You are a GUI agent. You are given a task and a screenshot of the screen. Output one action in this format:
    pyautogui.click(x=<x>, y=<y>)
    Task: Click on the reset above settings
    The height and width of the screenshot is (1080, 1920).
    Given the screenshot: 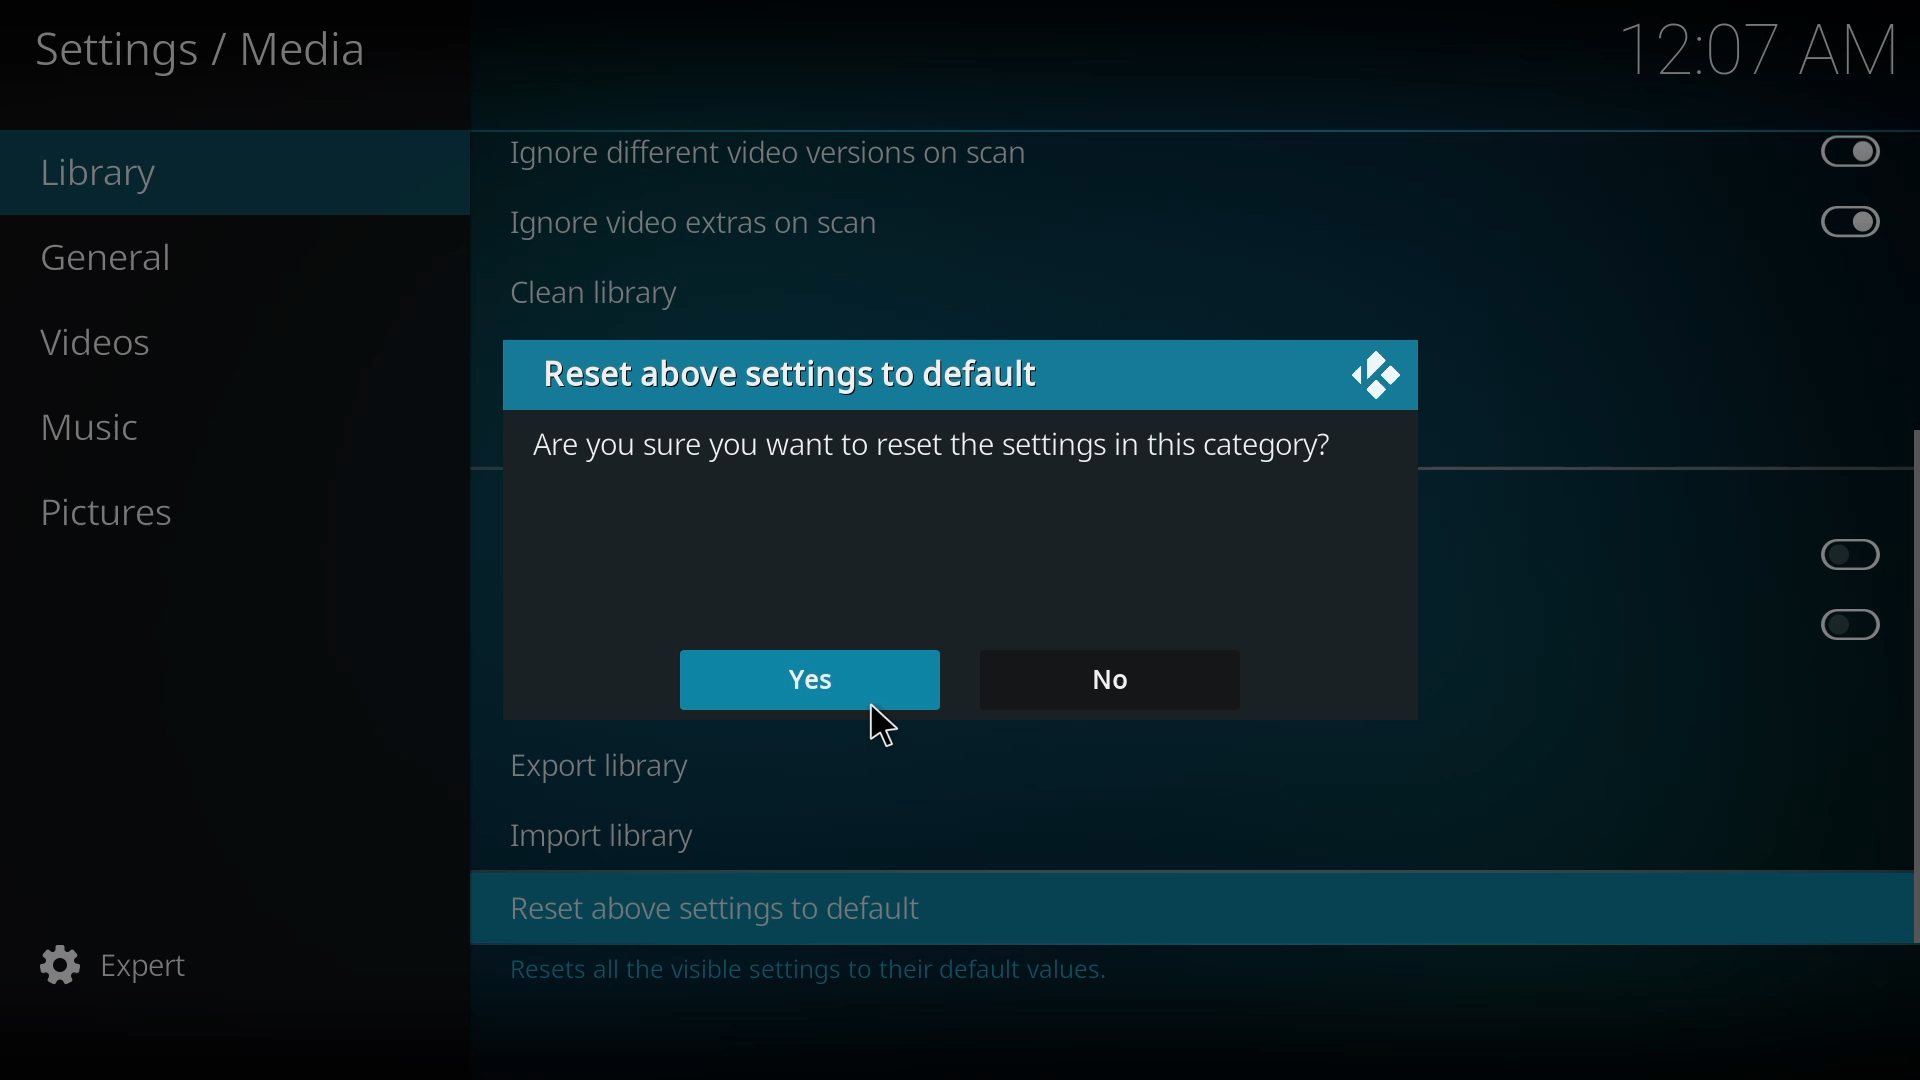 What is the action you would take?
    pyautogui.click(x=710, y=906)
    